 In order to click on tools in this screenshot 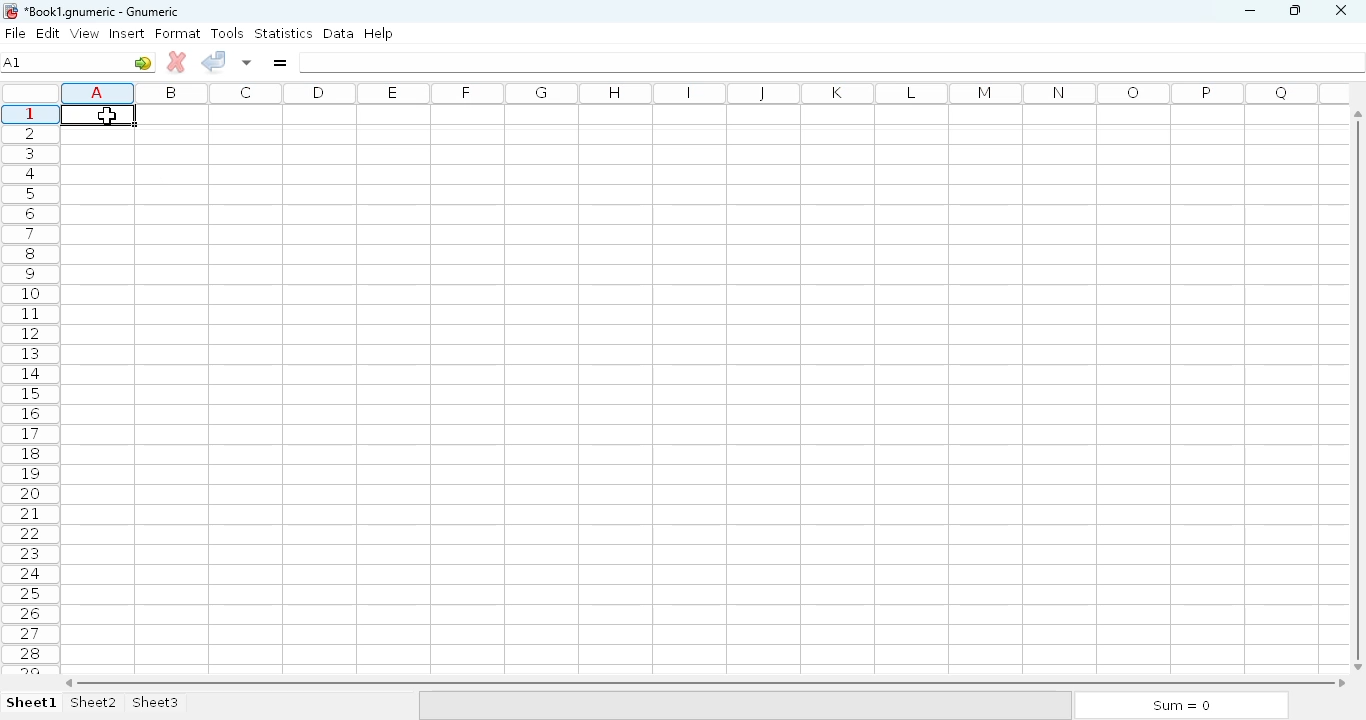, I will do `click(227, 33)`.